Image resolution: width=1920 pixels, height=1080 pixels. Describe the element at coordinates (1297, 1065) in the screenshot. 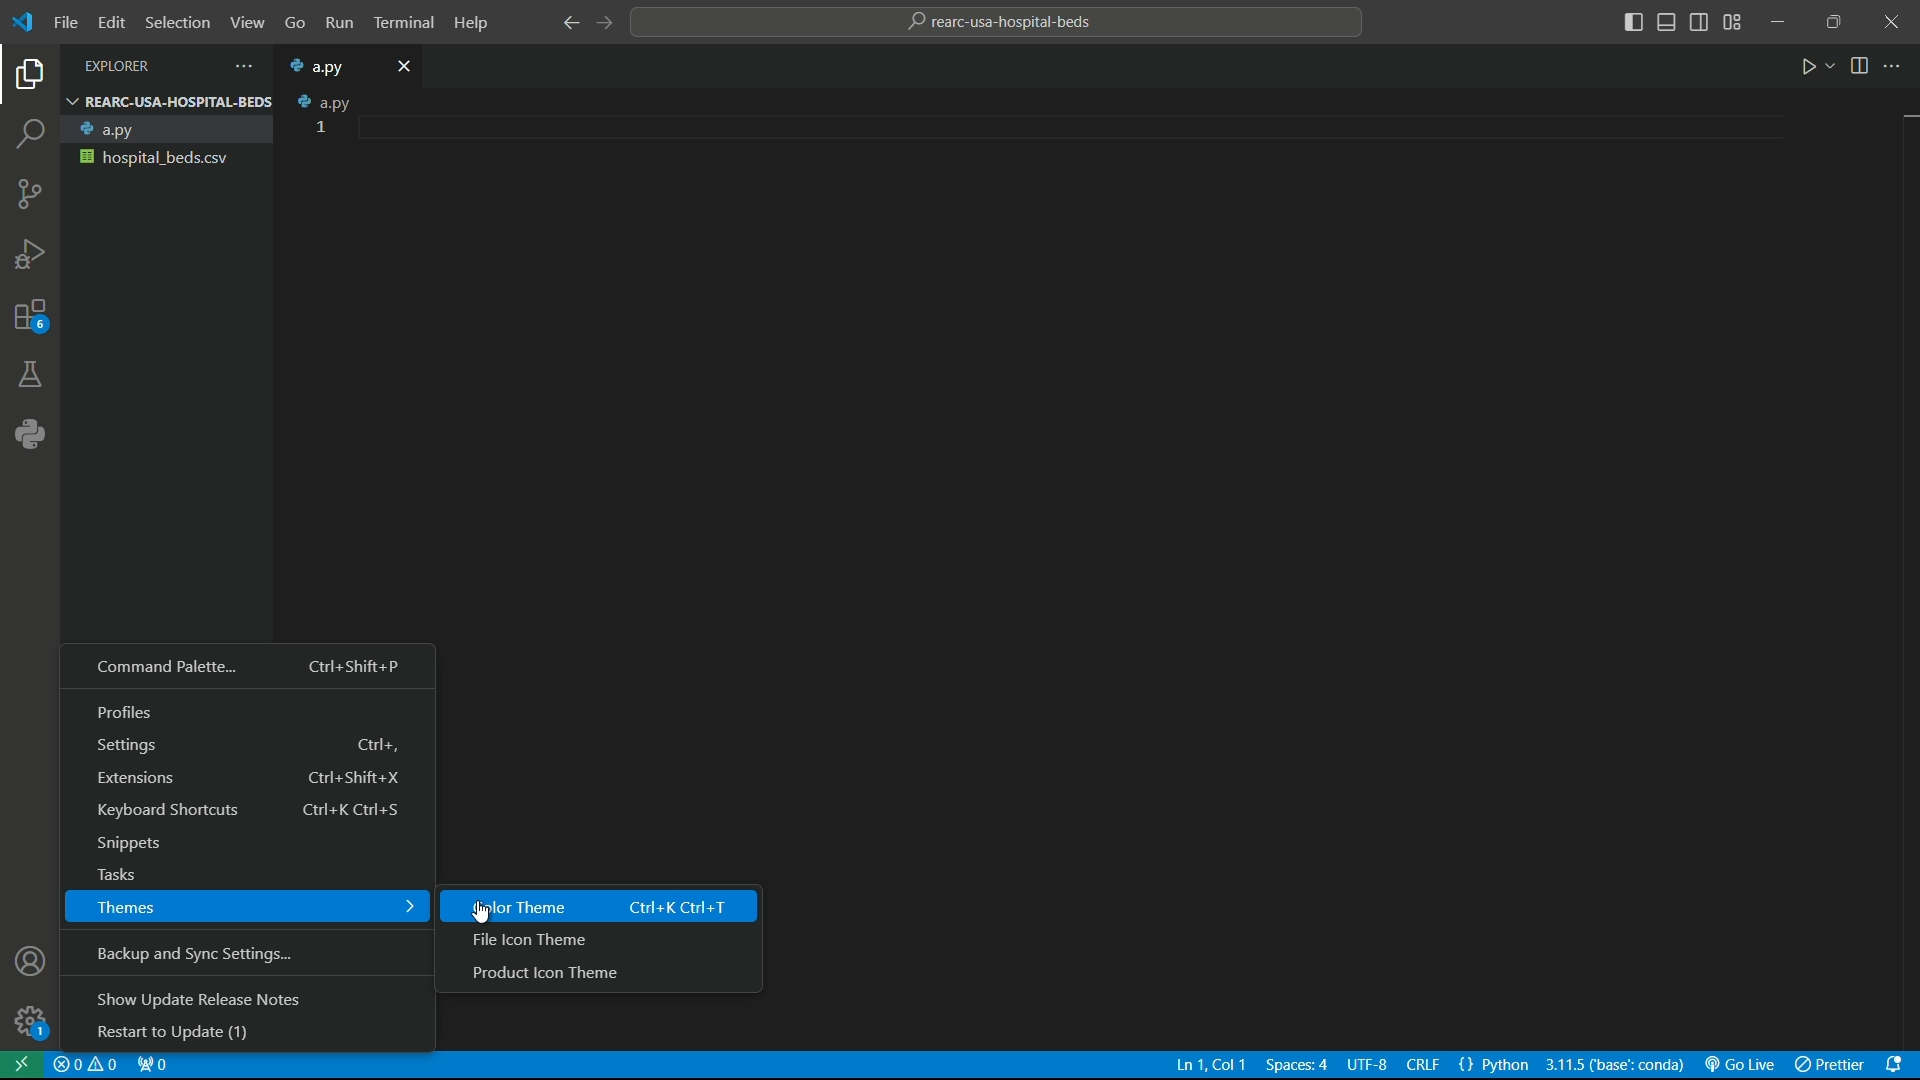

I see `select indentation` at that location.